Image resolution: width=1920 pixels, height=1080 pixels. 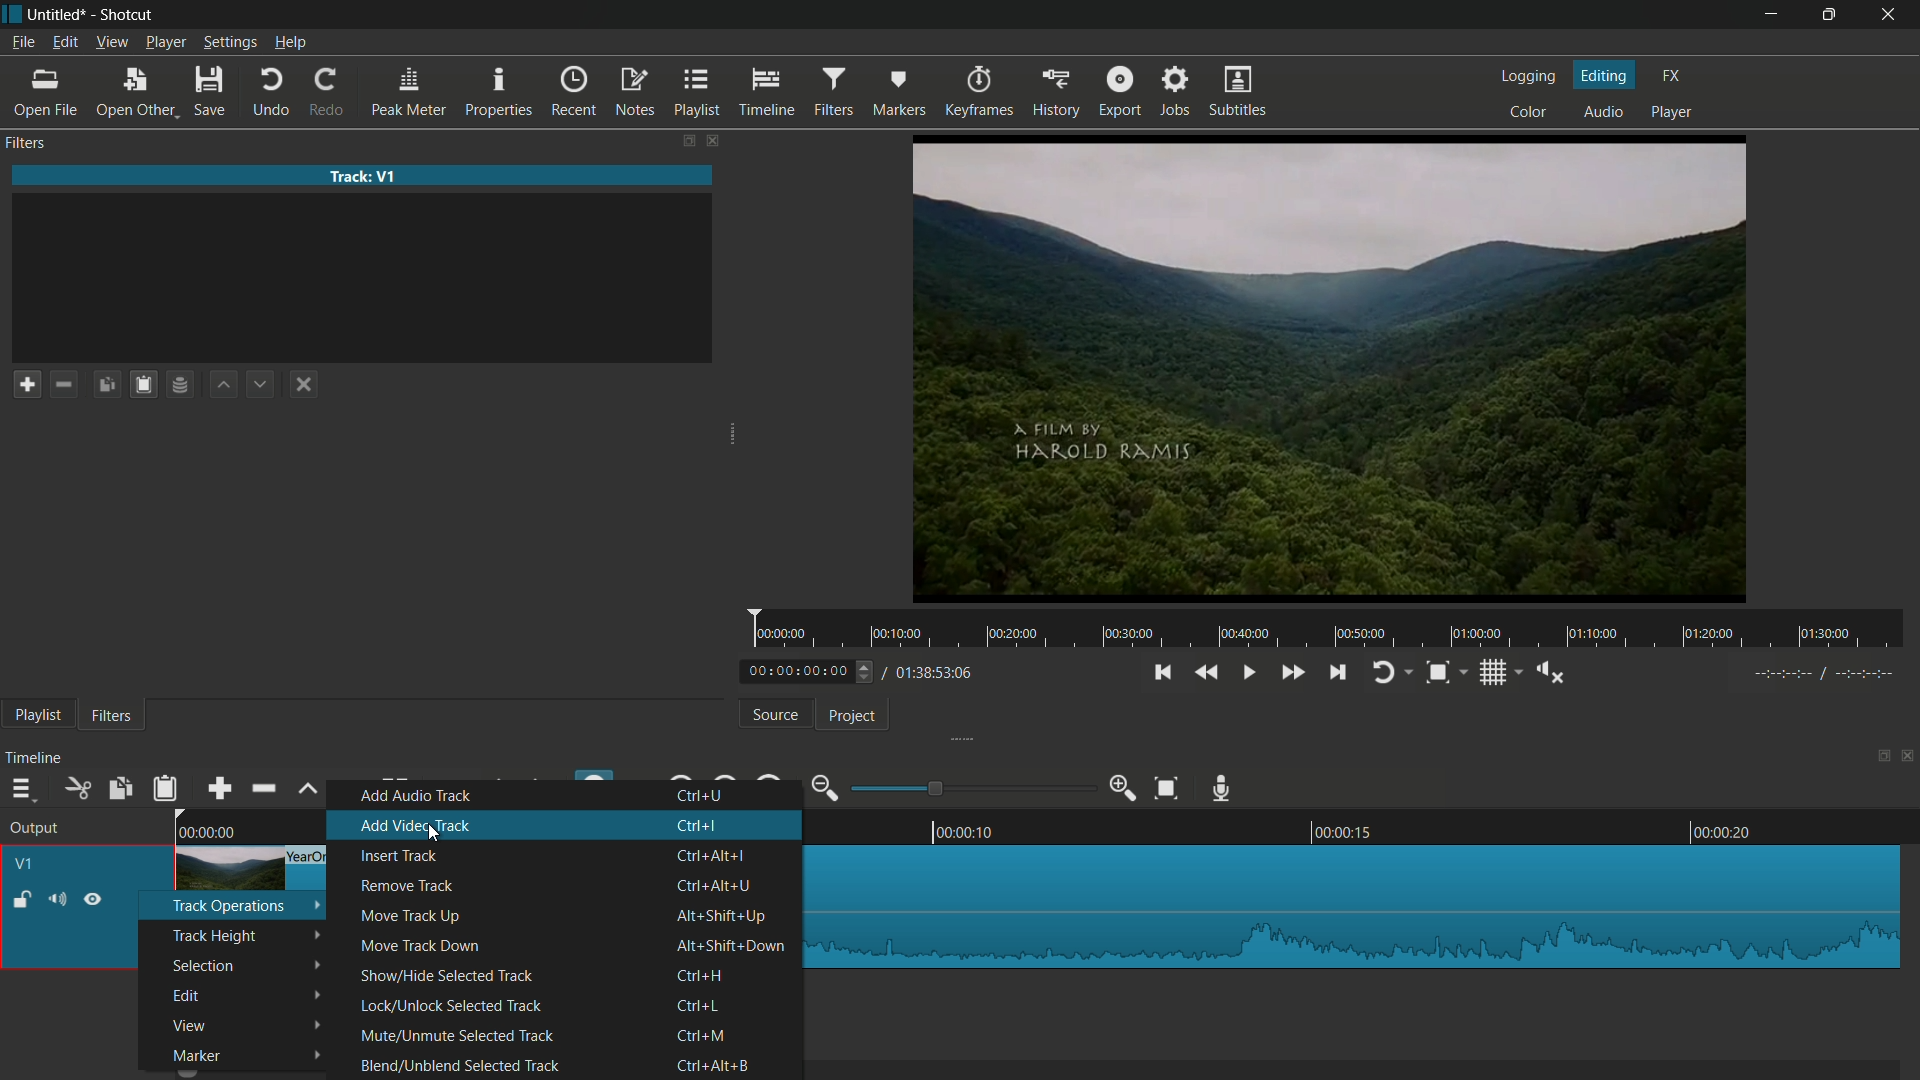 What do you see at coordinates (1908, 759) in the screenshot?
I see `close timeline` at bounding box center [1908, 759].